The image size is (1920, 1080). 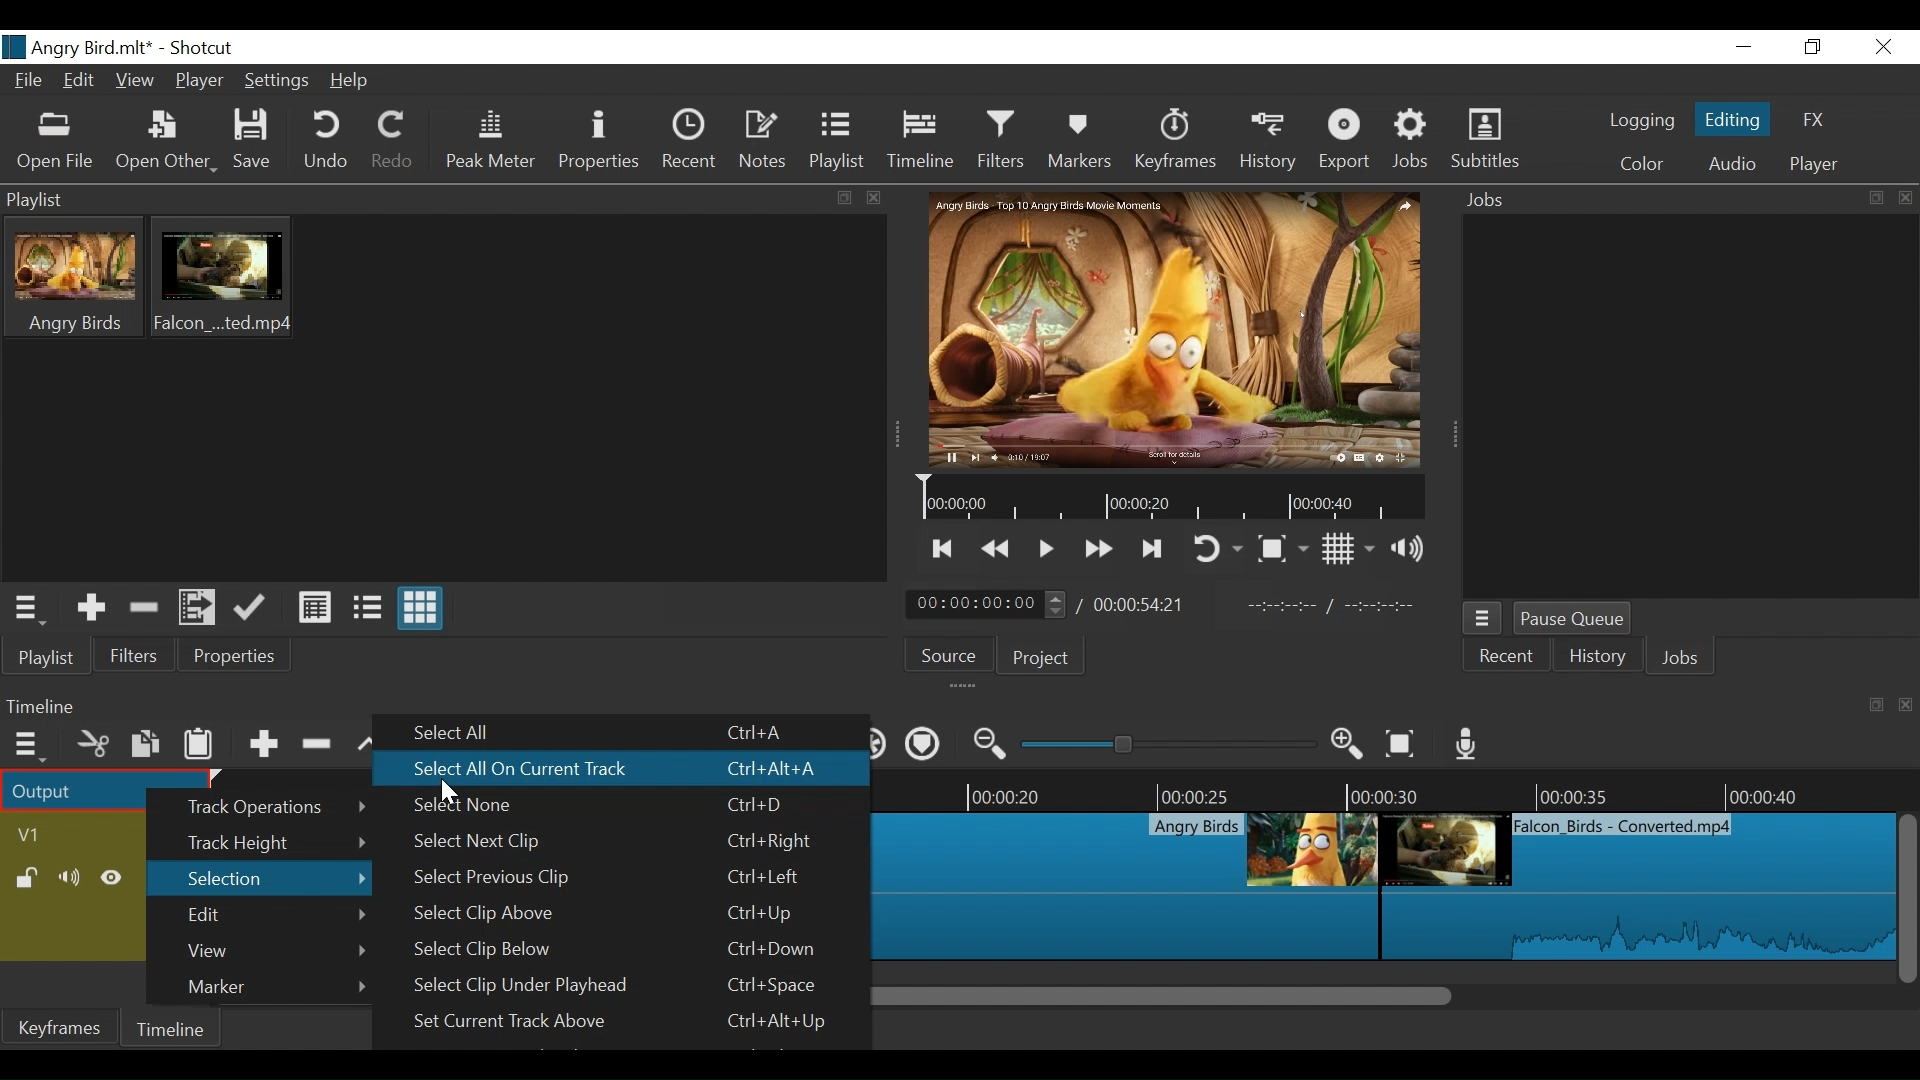 I want to click on Keyframes, so click(x=1174, y=141).